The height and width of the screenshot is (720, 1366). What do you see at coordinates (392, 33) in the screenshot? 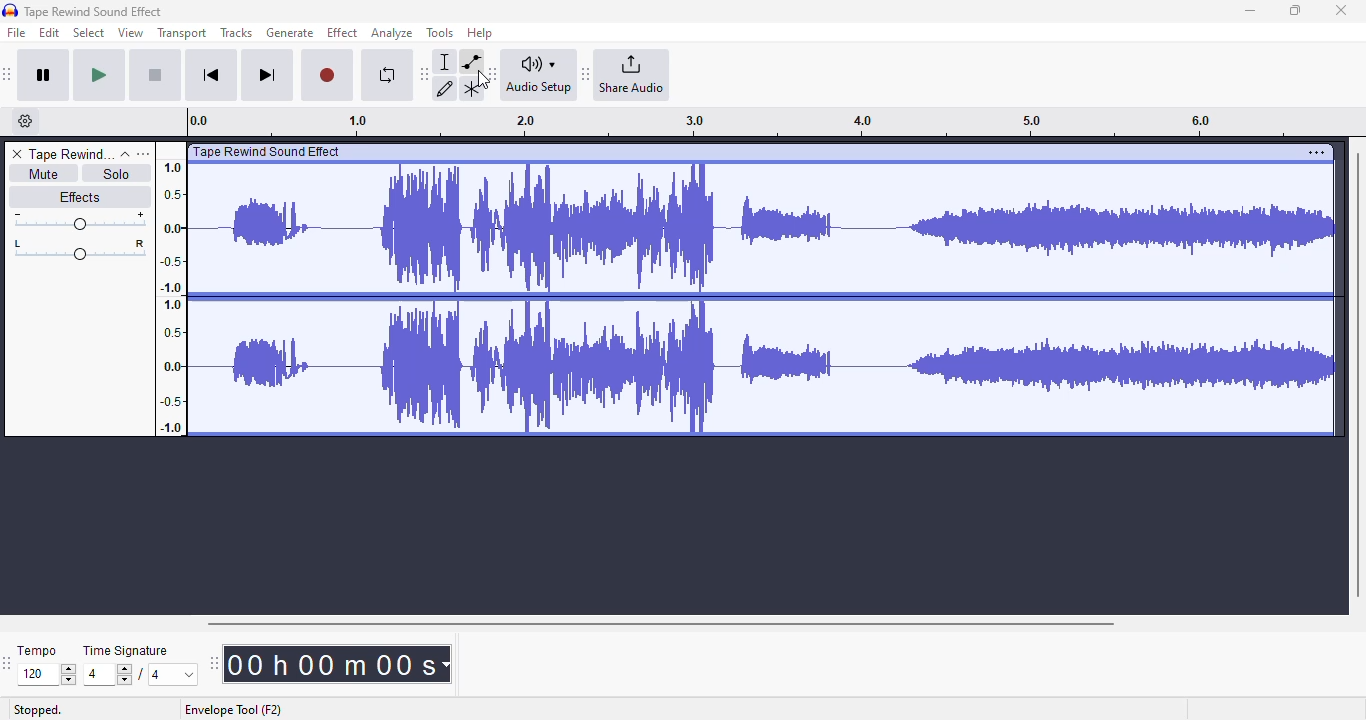
I see `analyze` at bounding box center [392, 33].